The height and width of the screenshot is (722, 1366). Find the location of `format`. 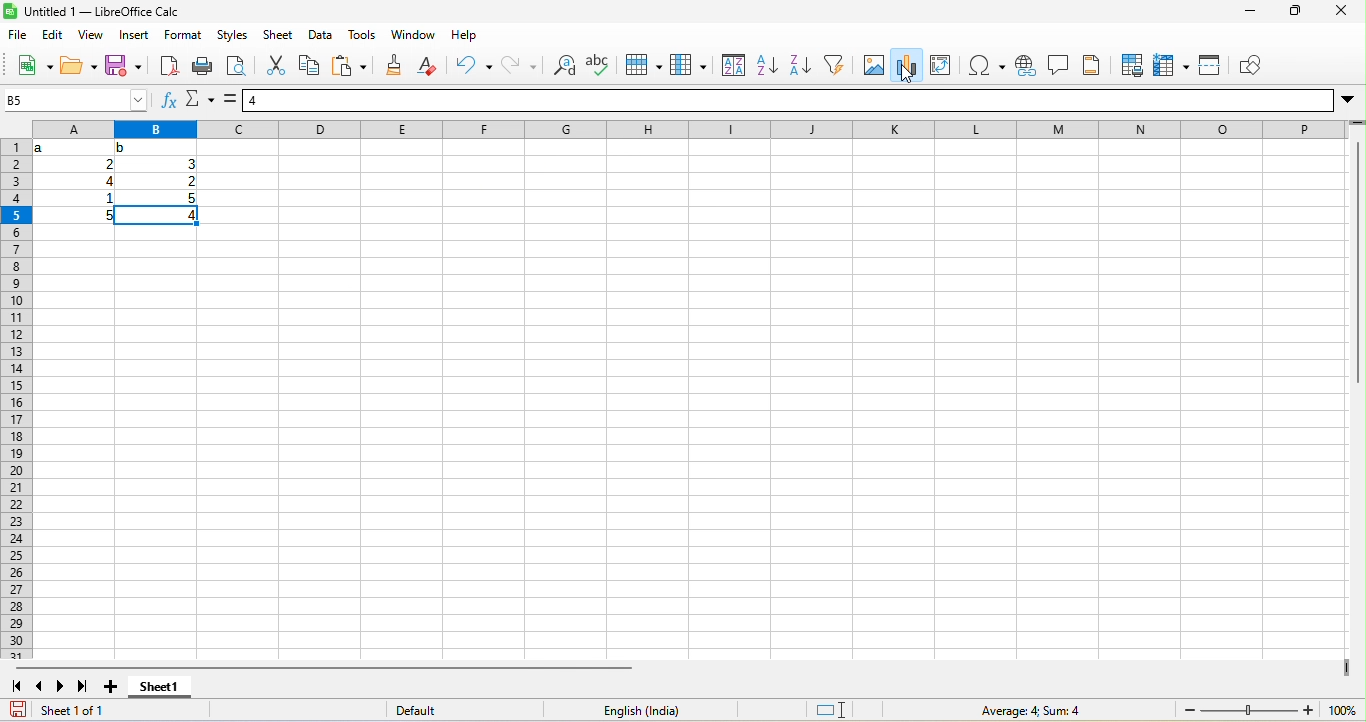

format is located at coordinates (183, 35).